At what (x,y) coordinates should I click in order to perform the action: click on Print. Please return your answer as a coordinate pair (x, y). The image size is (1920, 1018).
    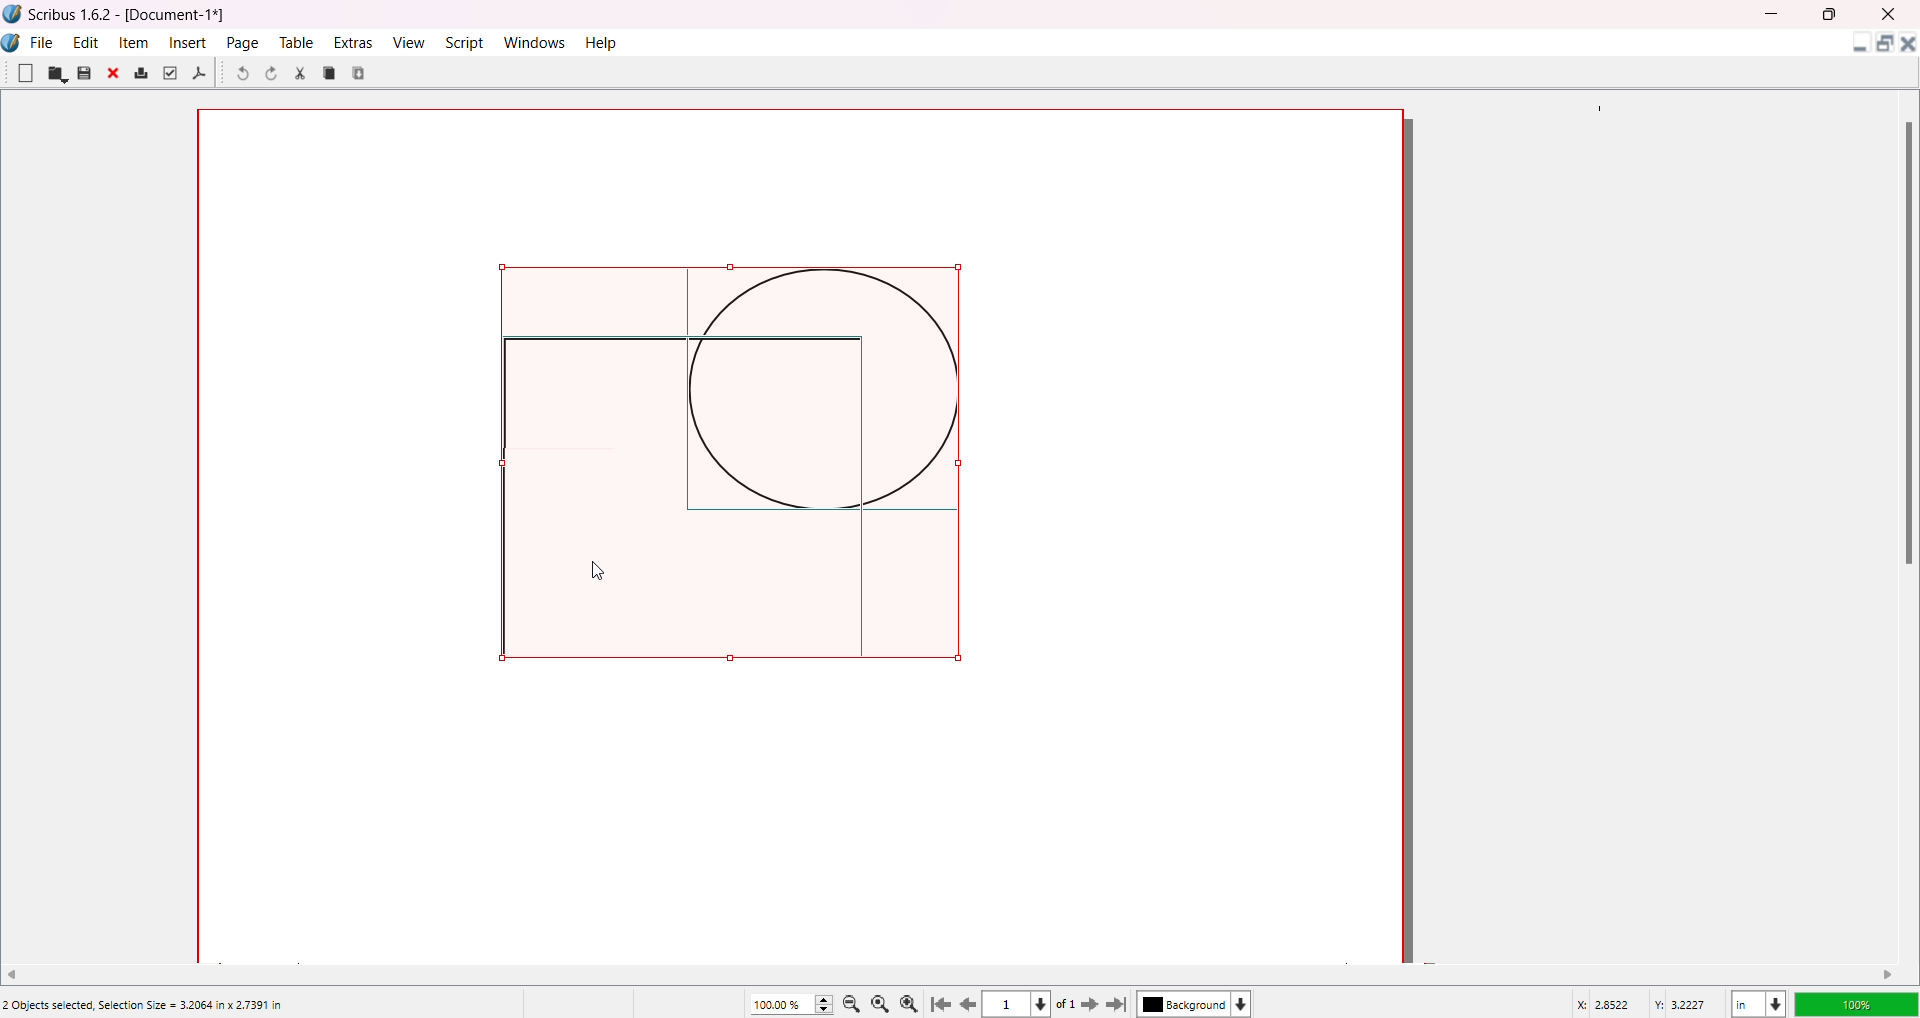
    Looking at the image, I should click on (141, 74).